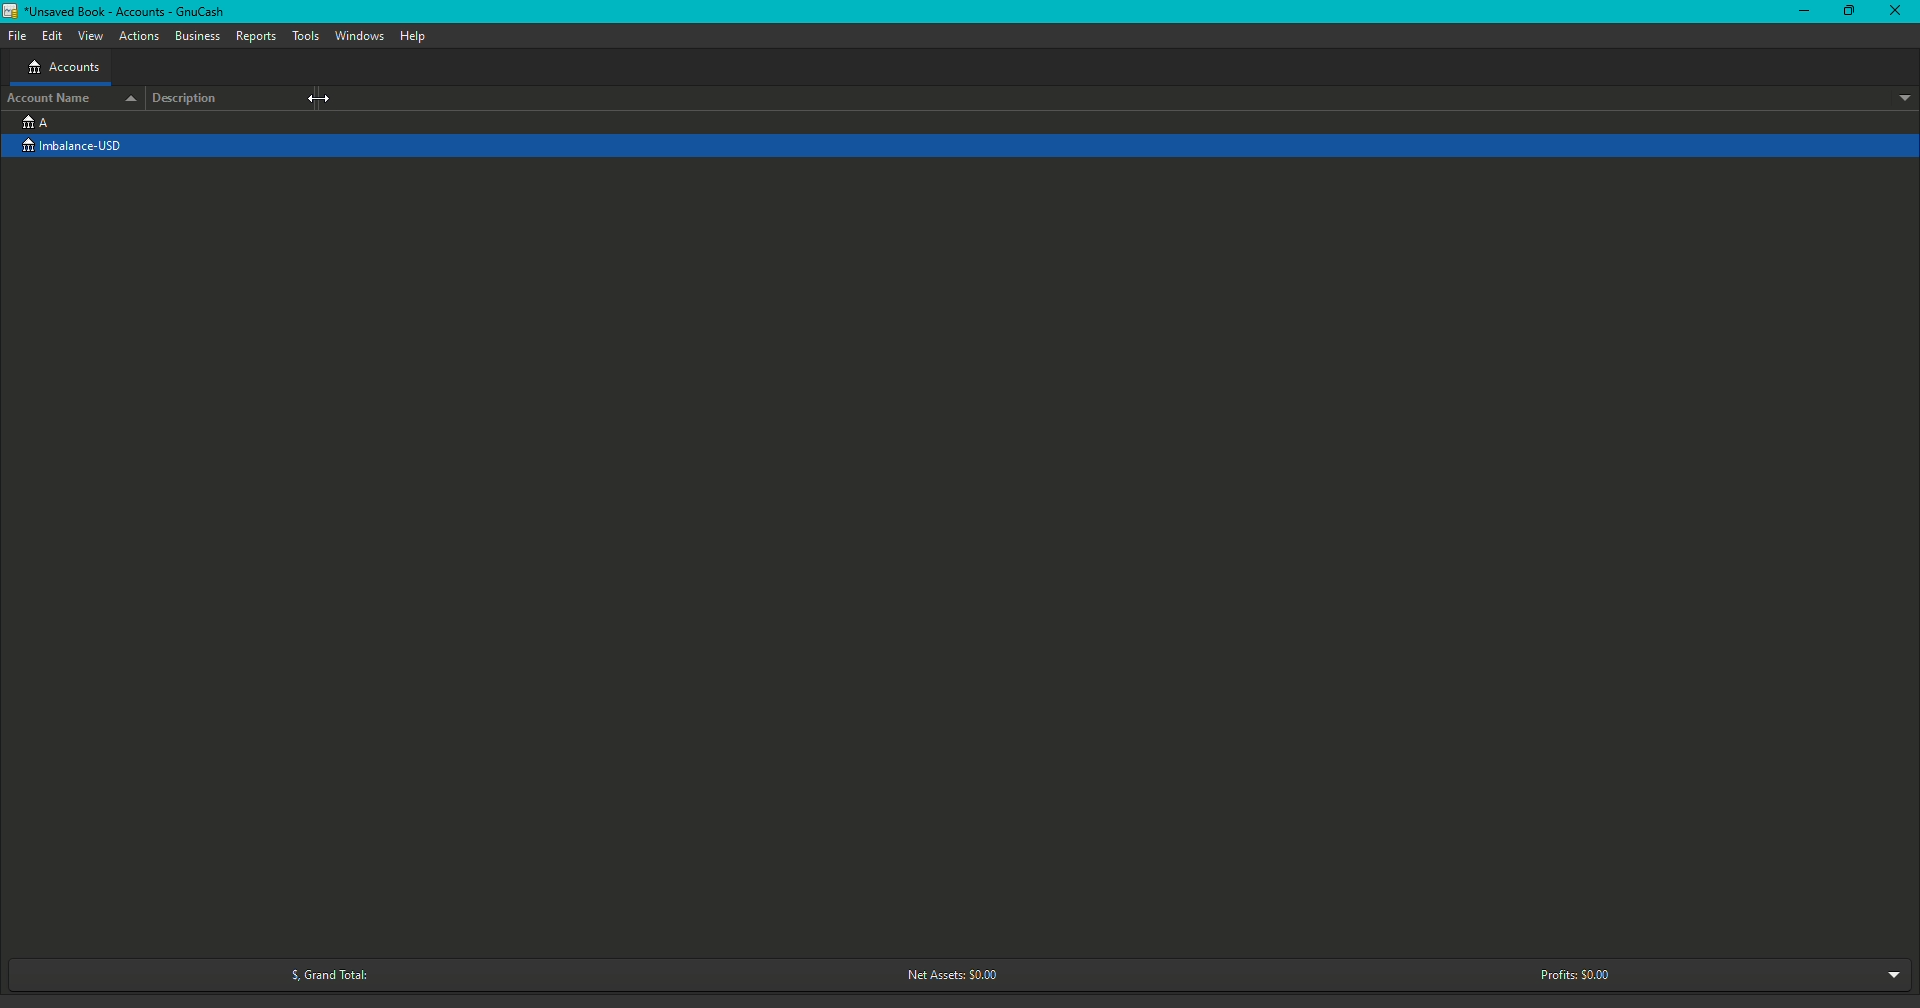 This screenshot has height=1008, width=1920. Describe the element at coordinates (359, 36) in the screenshot. I see `Windows` at that location.